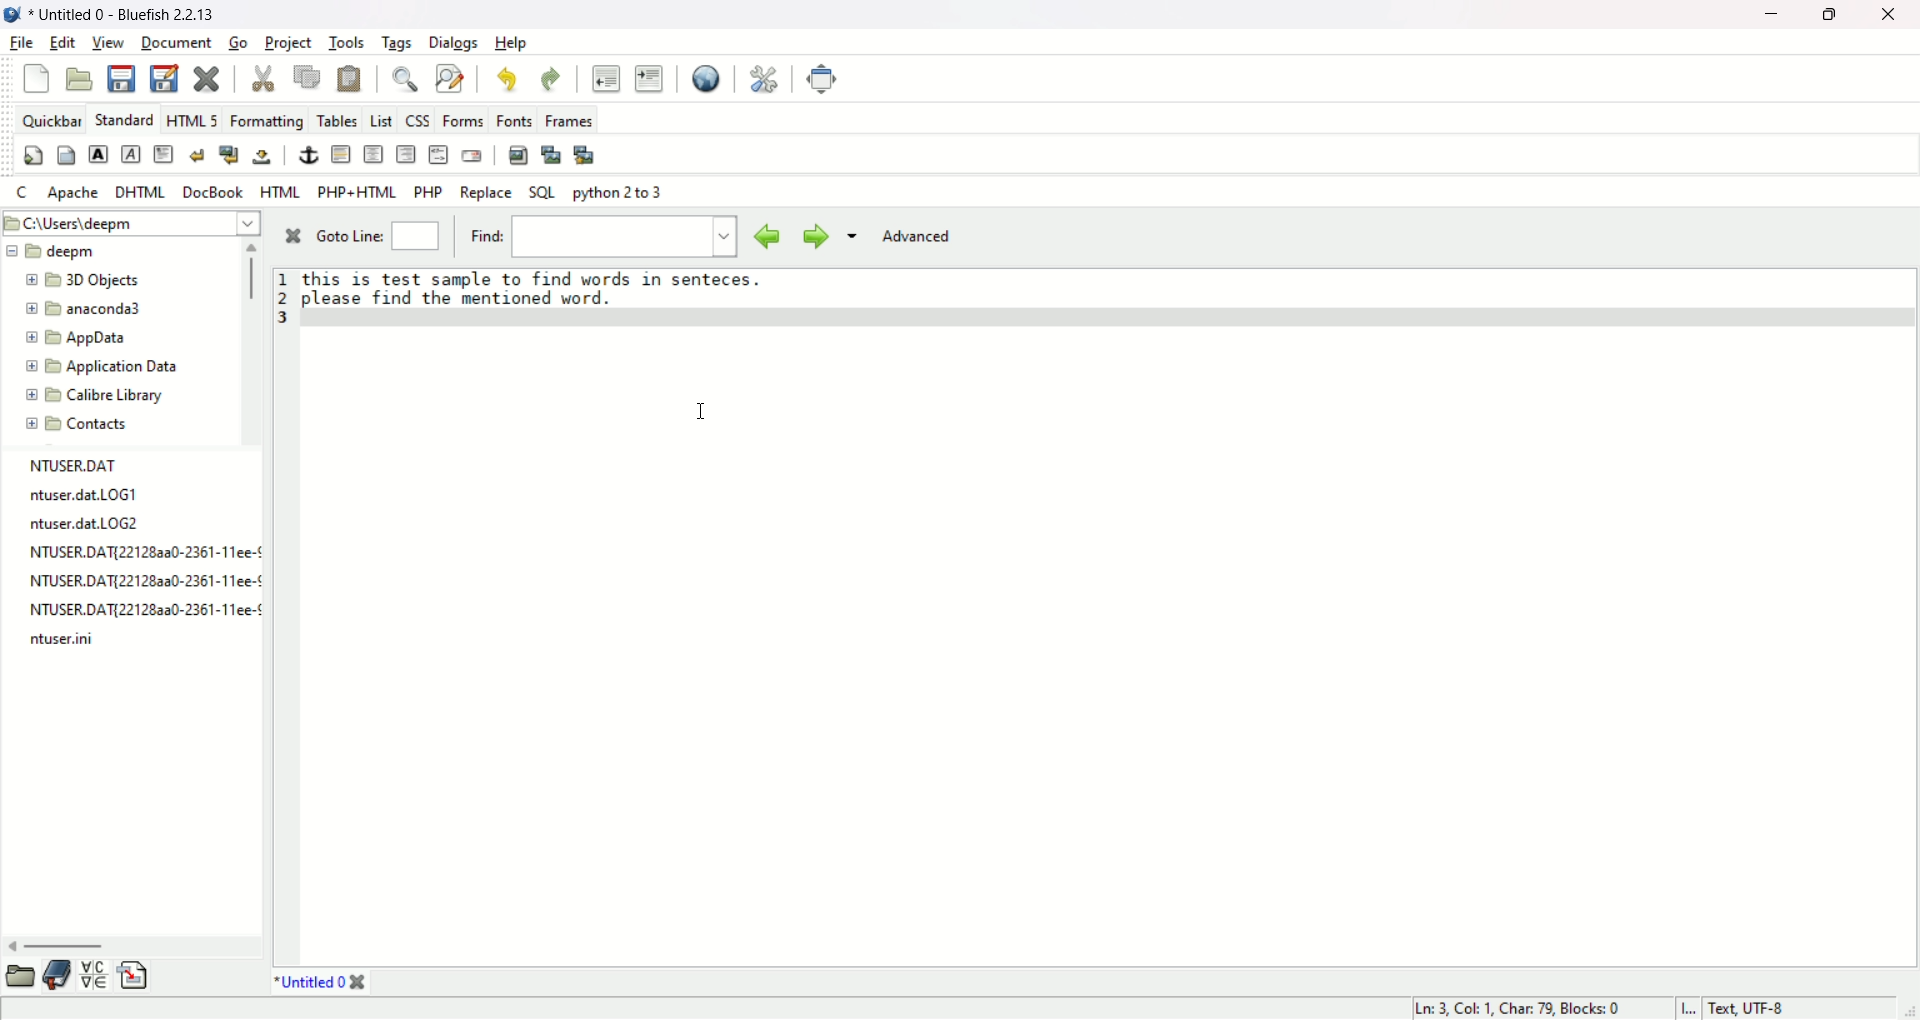  I want to click on PHP+HTML, so click(355, 192).